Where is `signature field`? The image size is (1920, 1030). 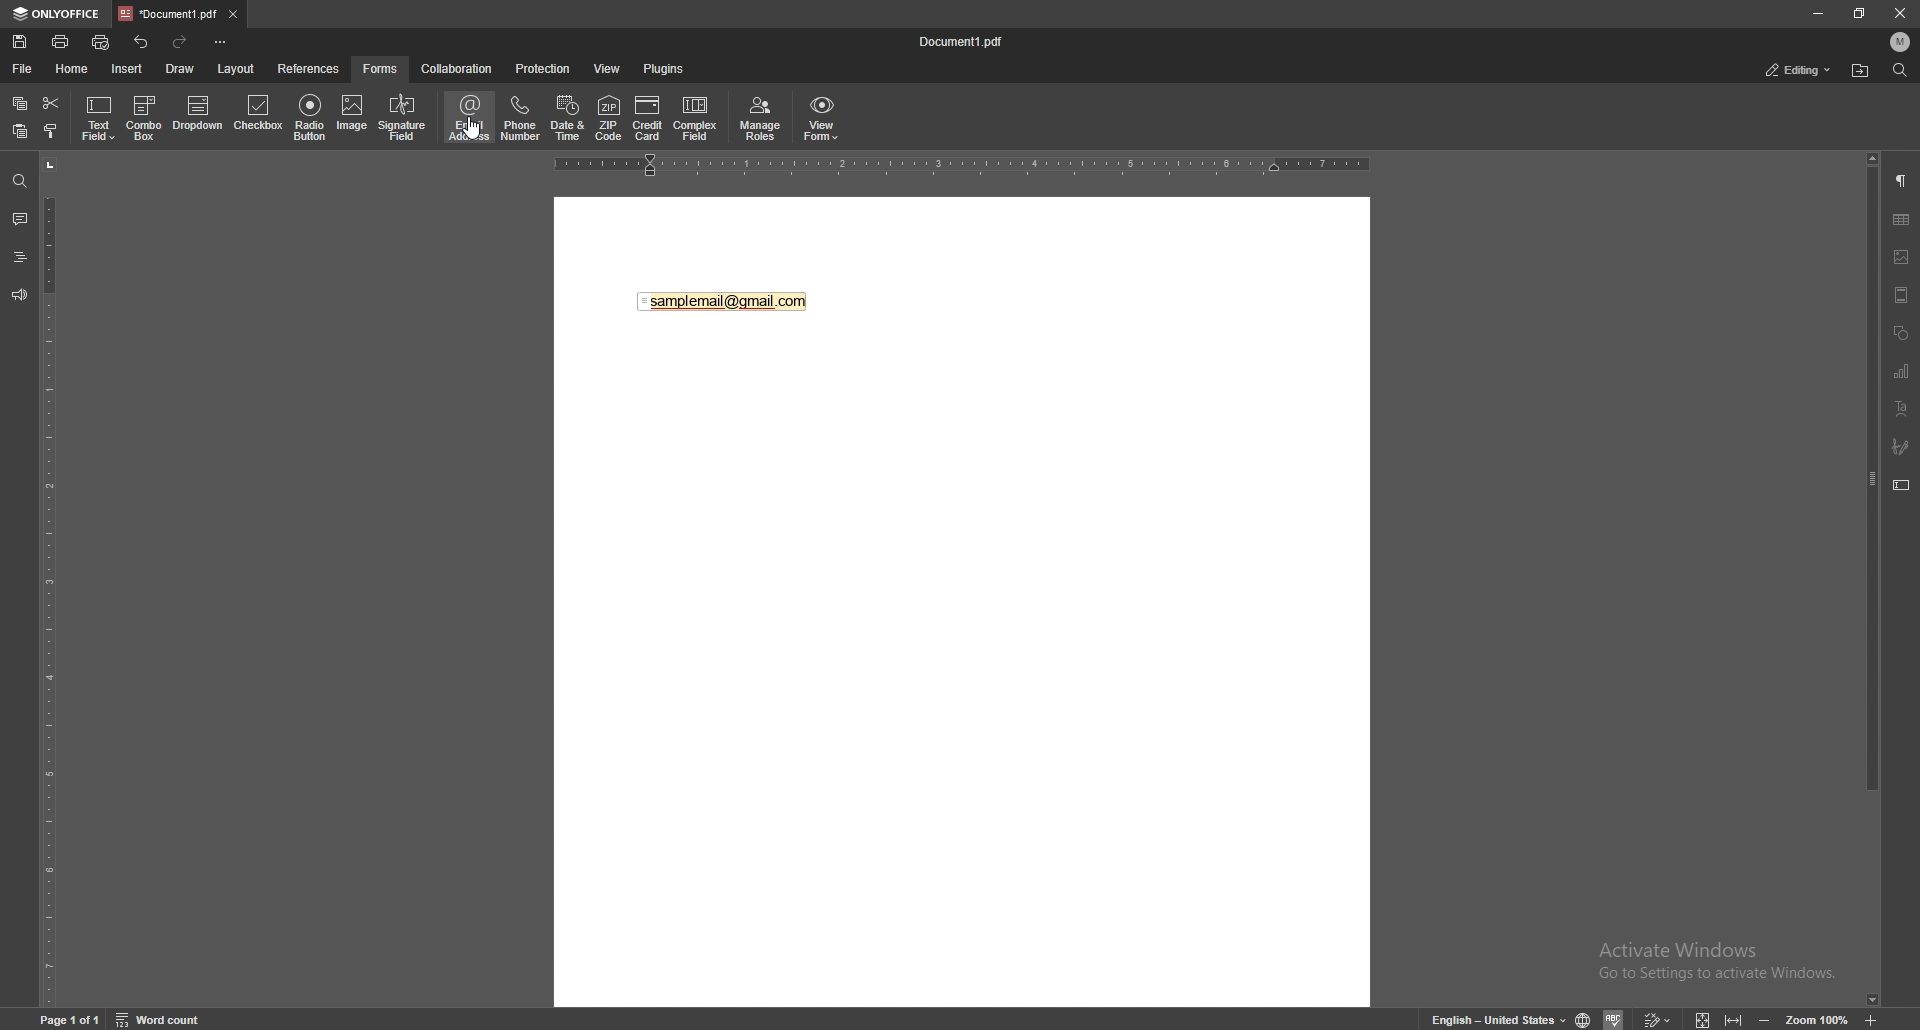 signature field is located at coordinates (1901, 447).